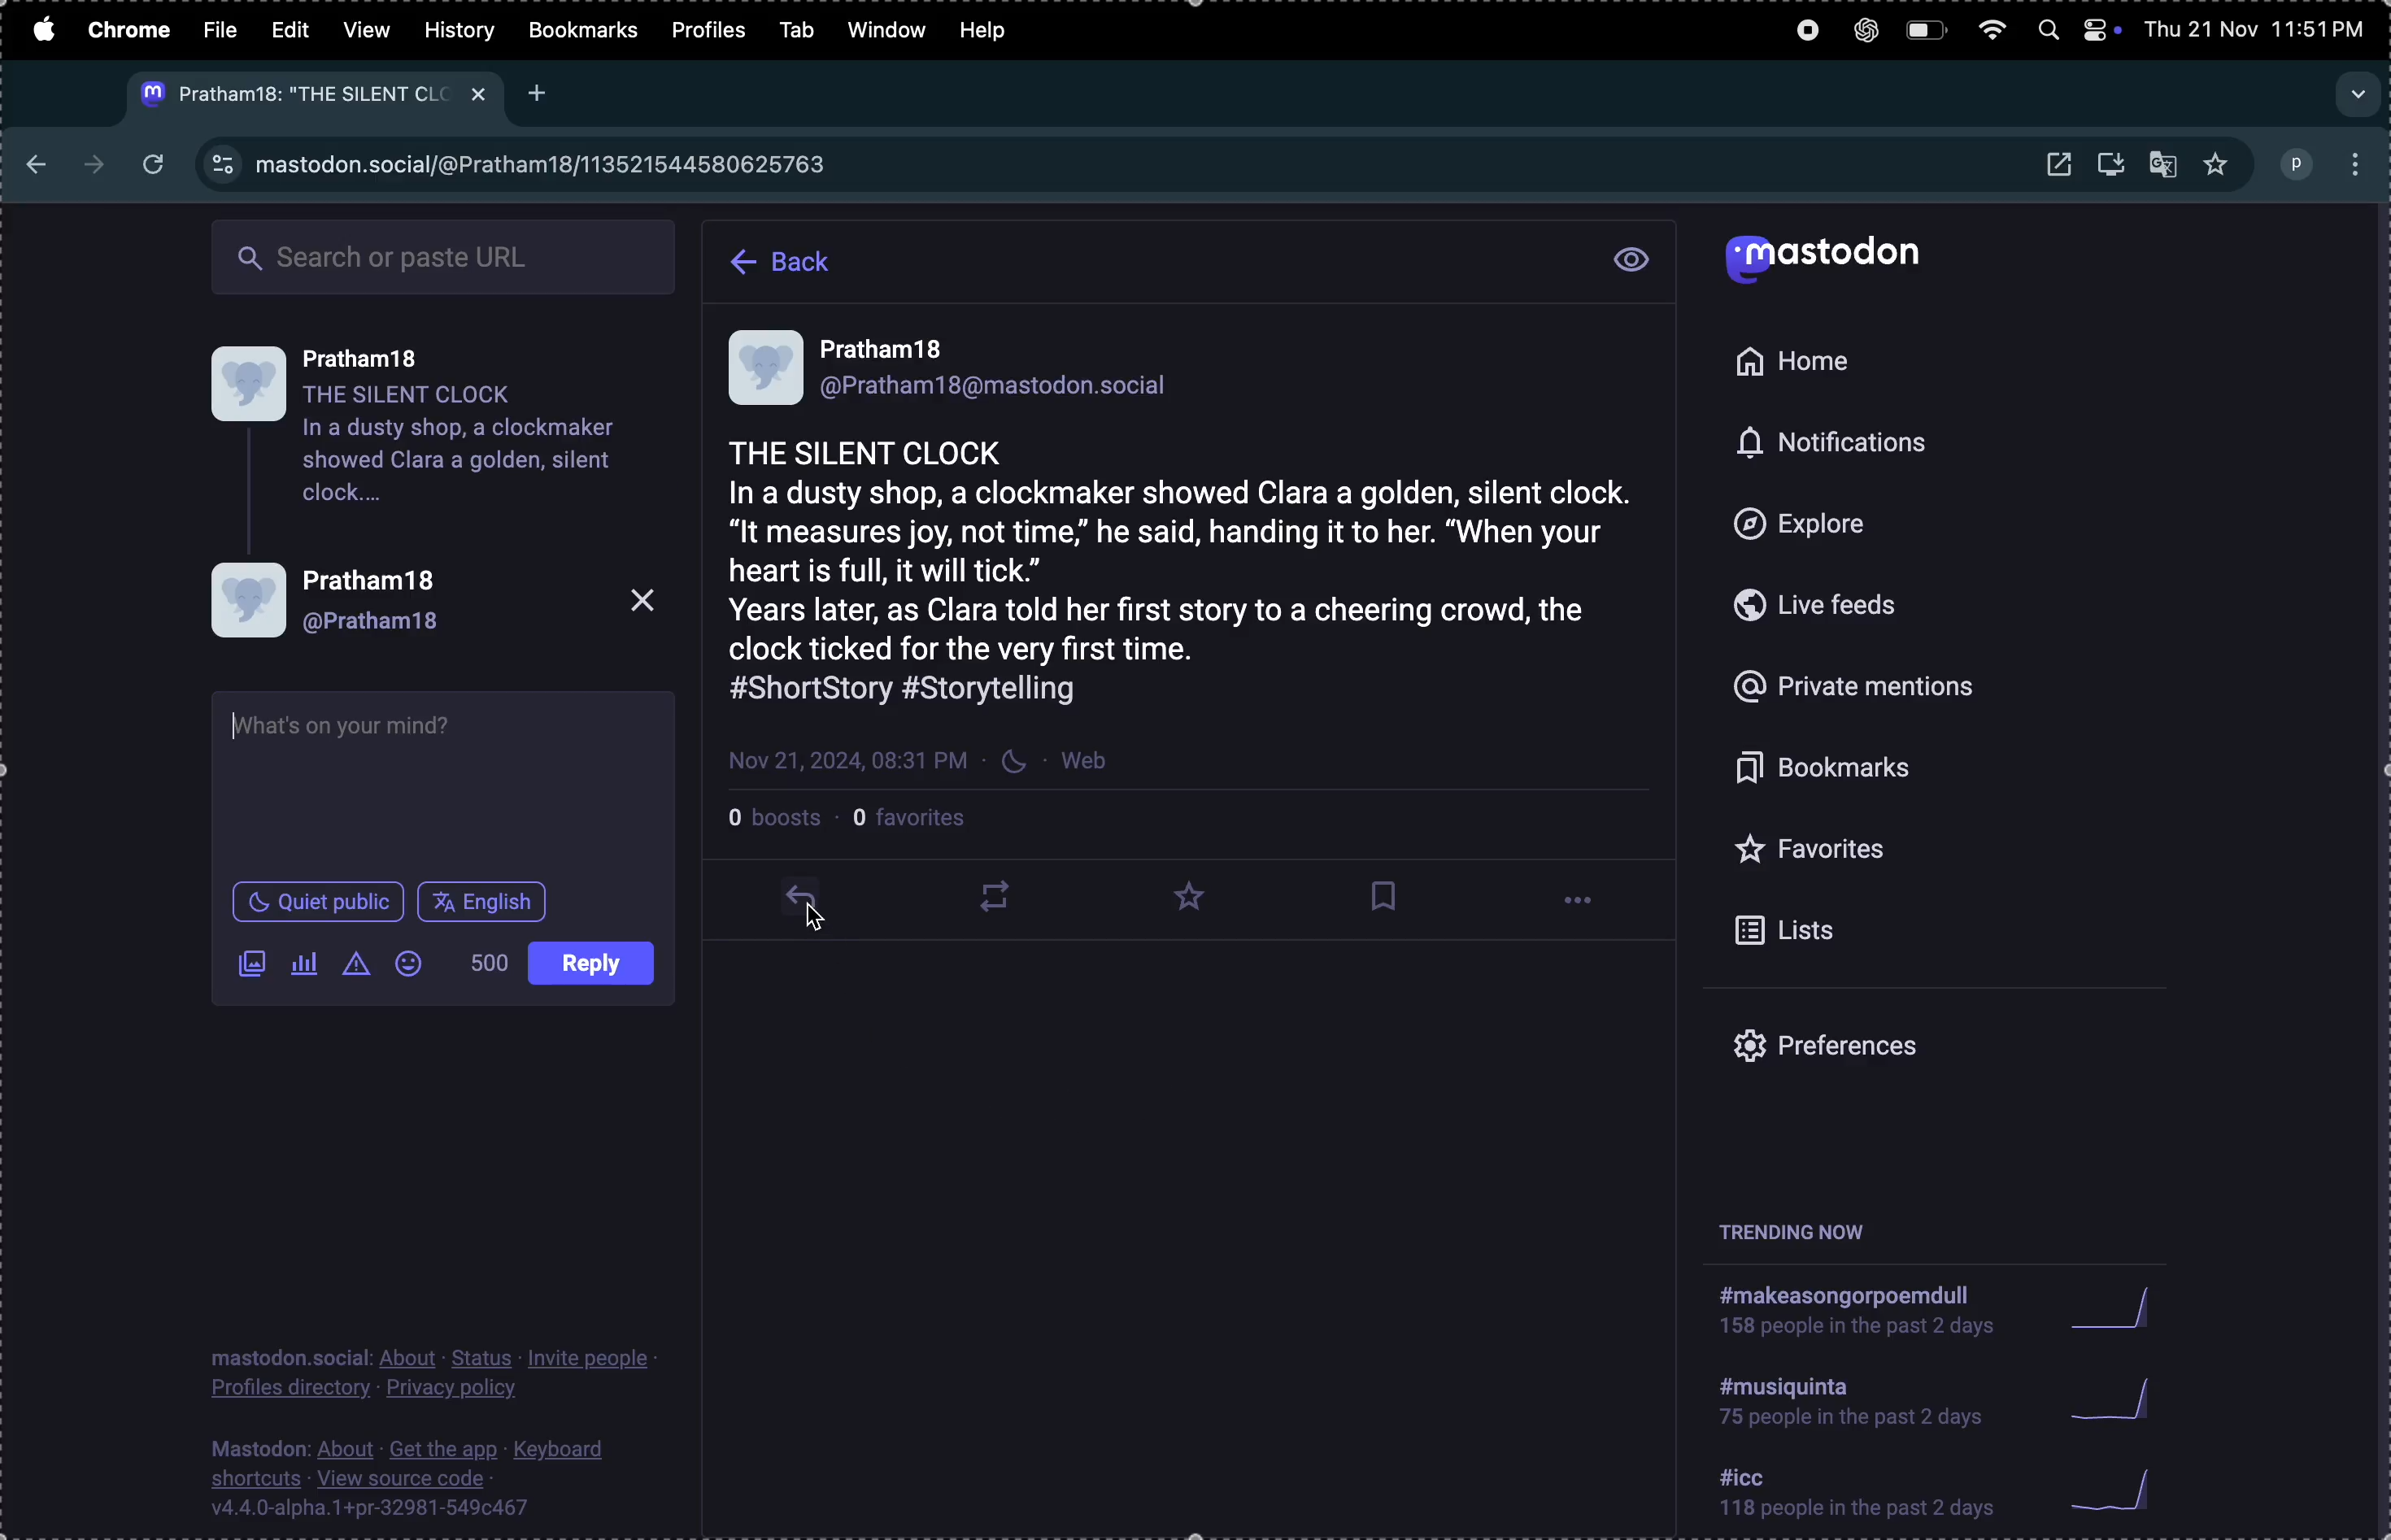 The height and width of the screenshot is (1540, 2391). Describe the element at coordinates (921, 825) in the screenshot. I see `favourites` at that location.